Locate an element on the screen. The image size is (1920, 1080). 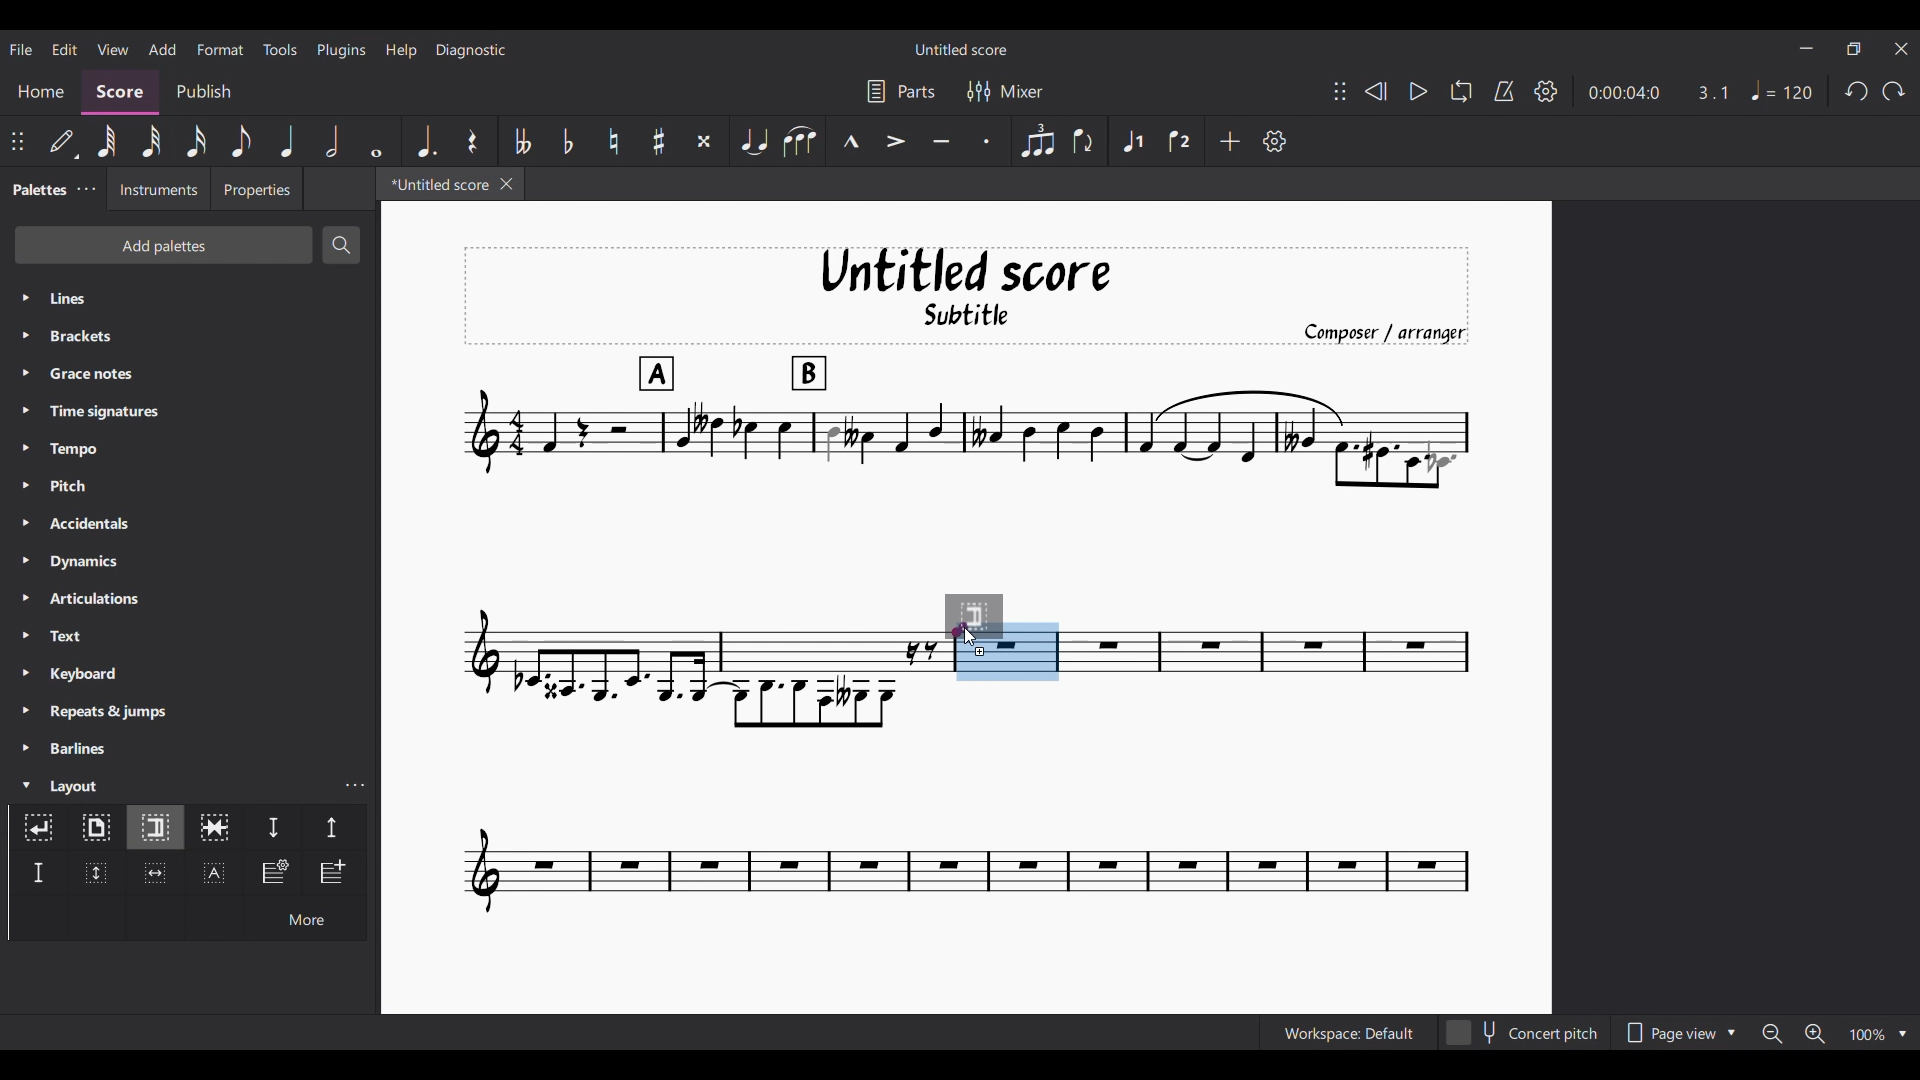
Undo is located at coordinates (1858, 90).